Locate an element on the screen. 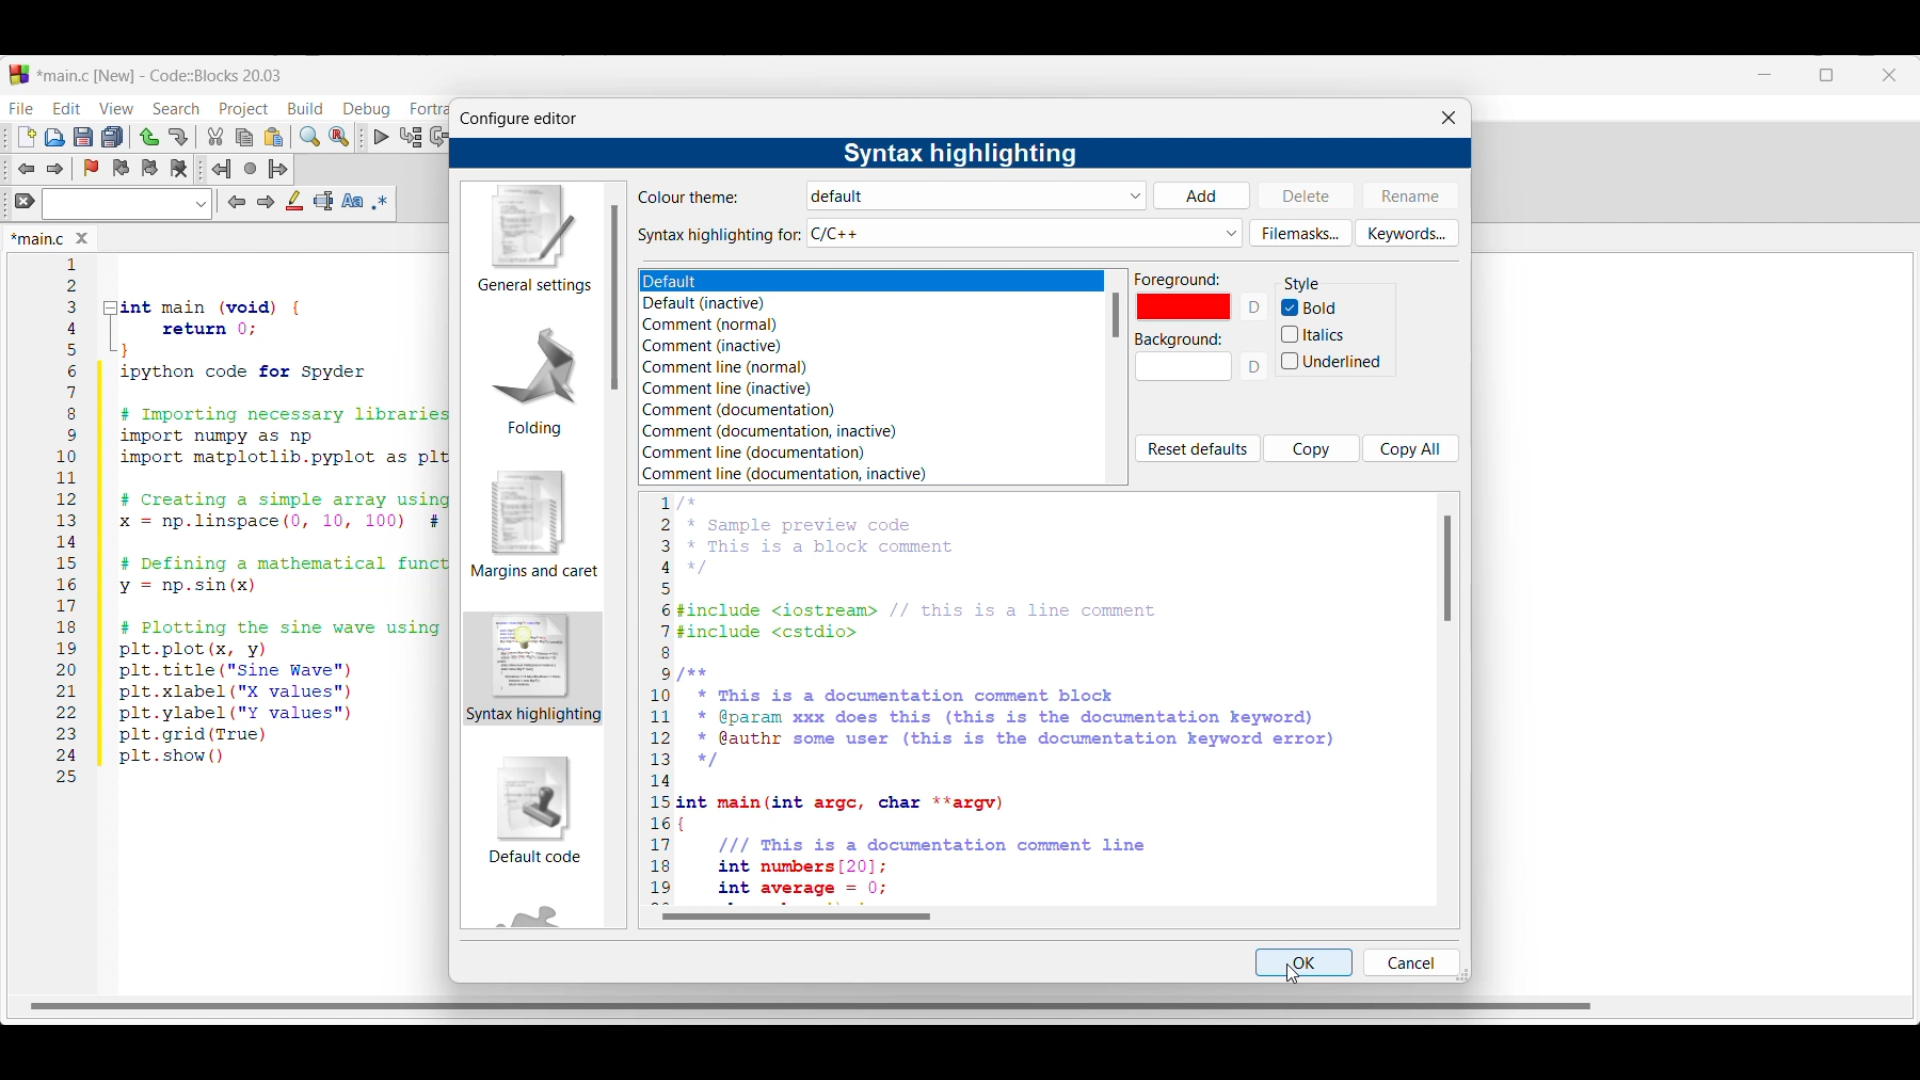 The width and height of the screenshot is (1920, 1080). Current code is located at coordinates (255, 521).